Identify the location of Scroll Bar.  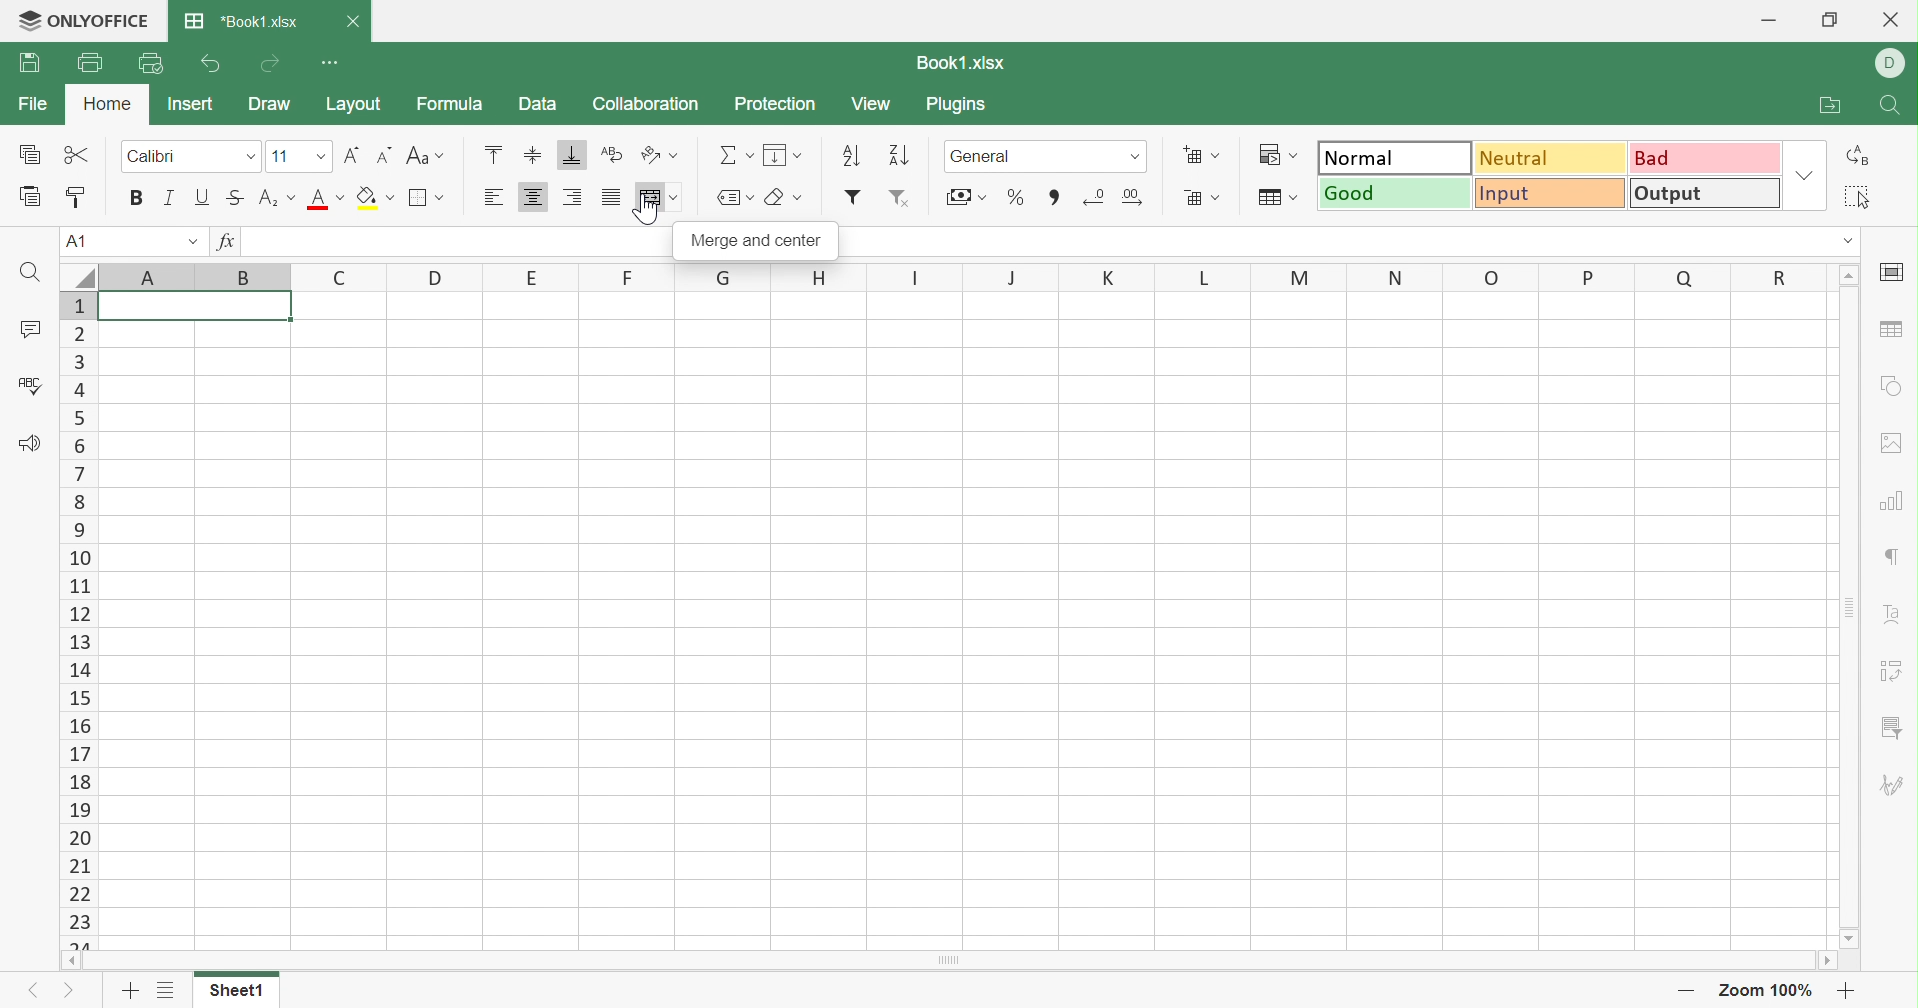
(946, 963).